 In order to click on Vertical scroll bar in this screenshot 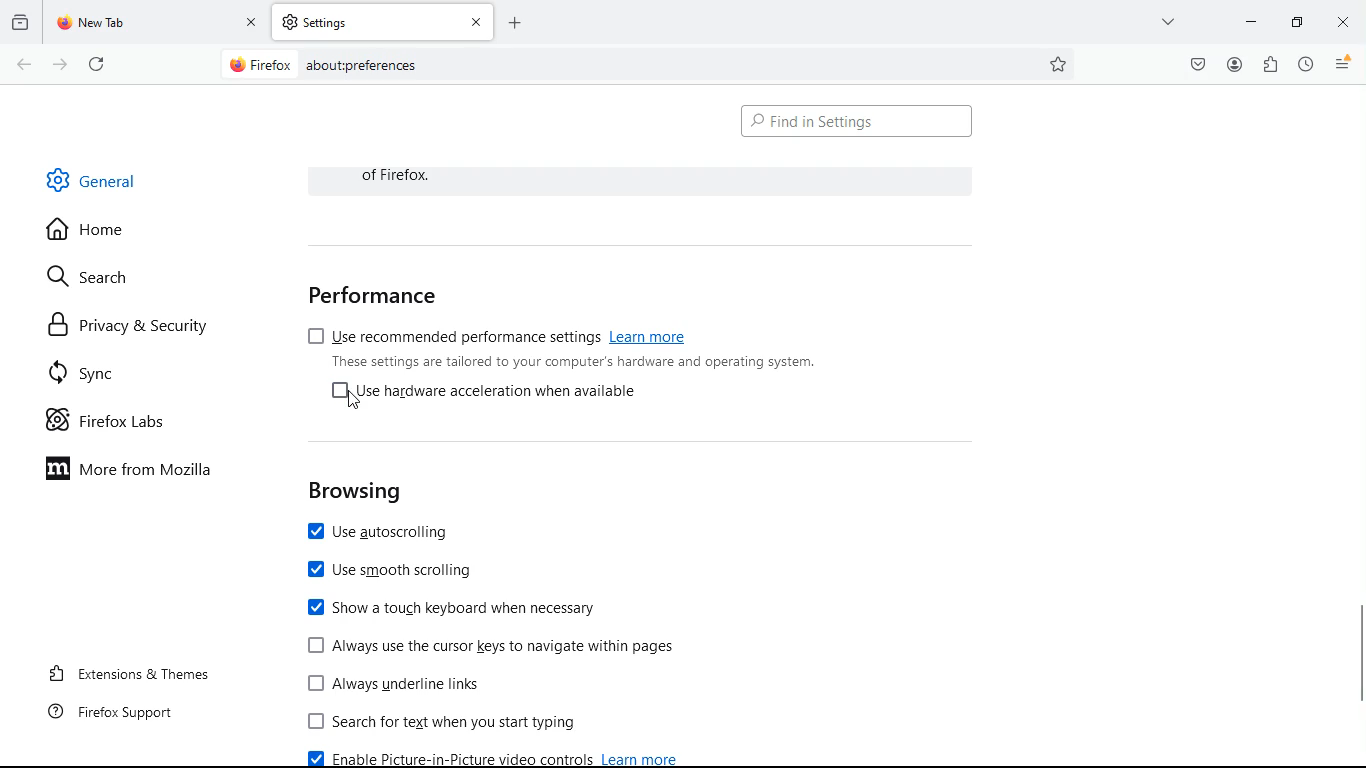, I will do `click(1356, 657)`.